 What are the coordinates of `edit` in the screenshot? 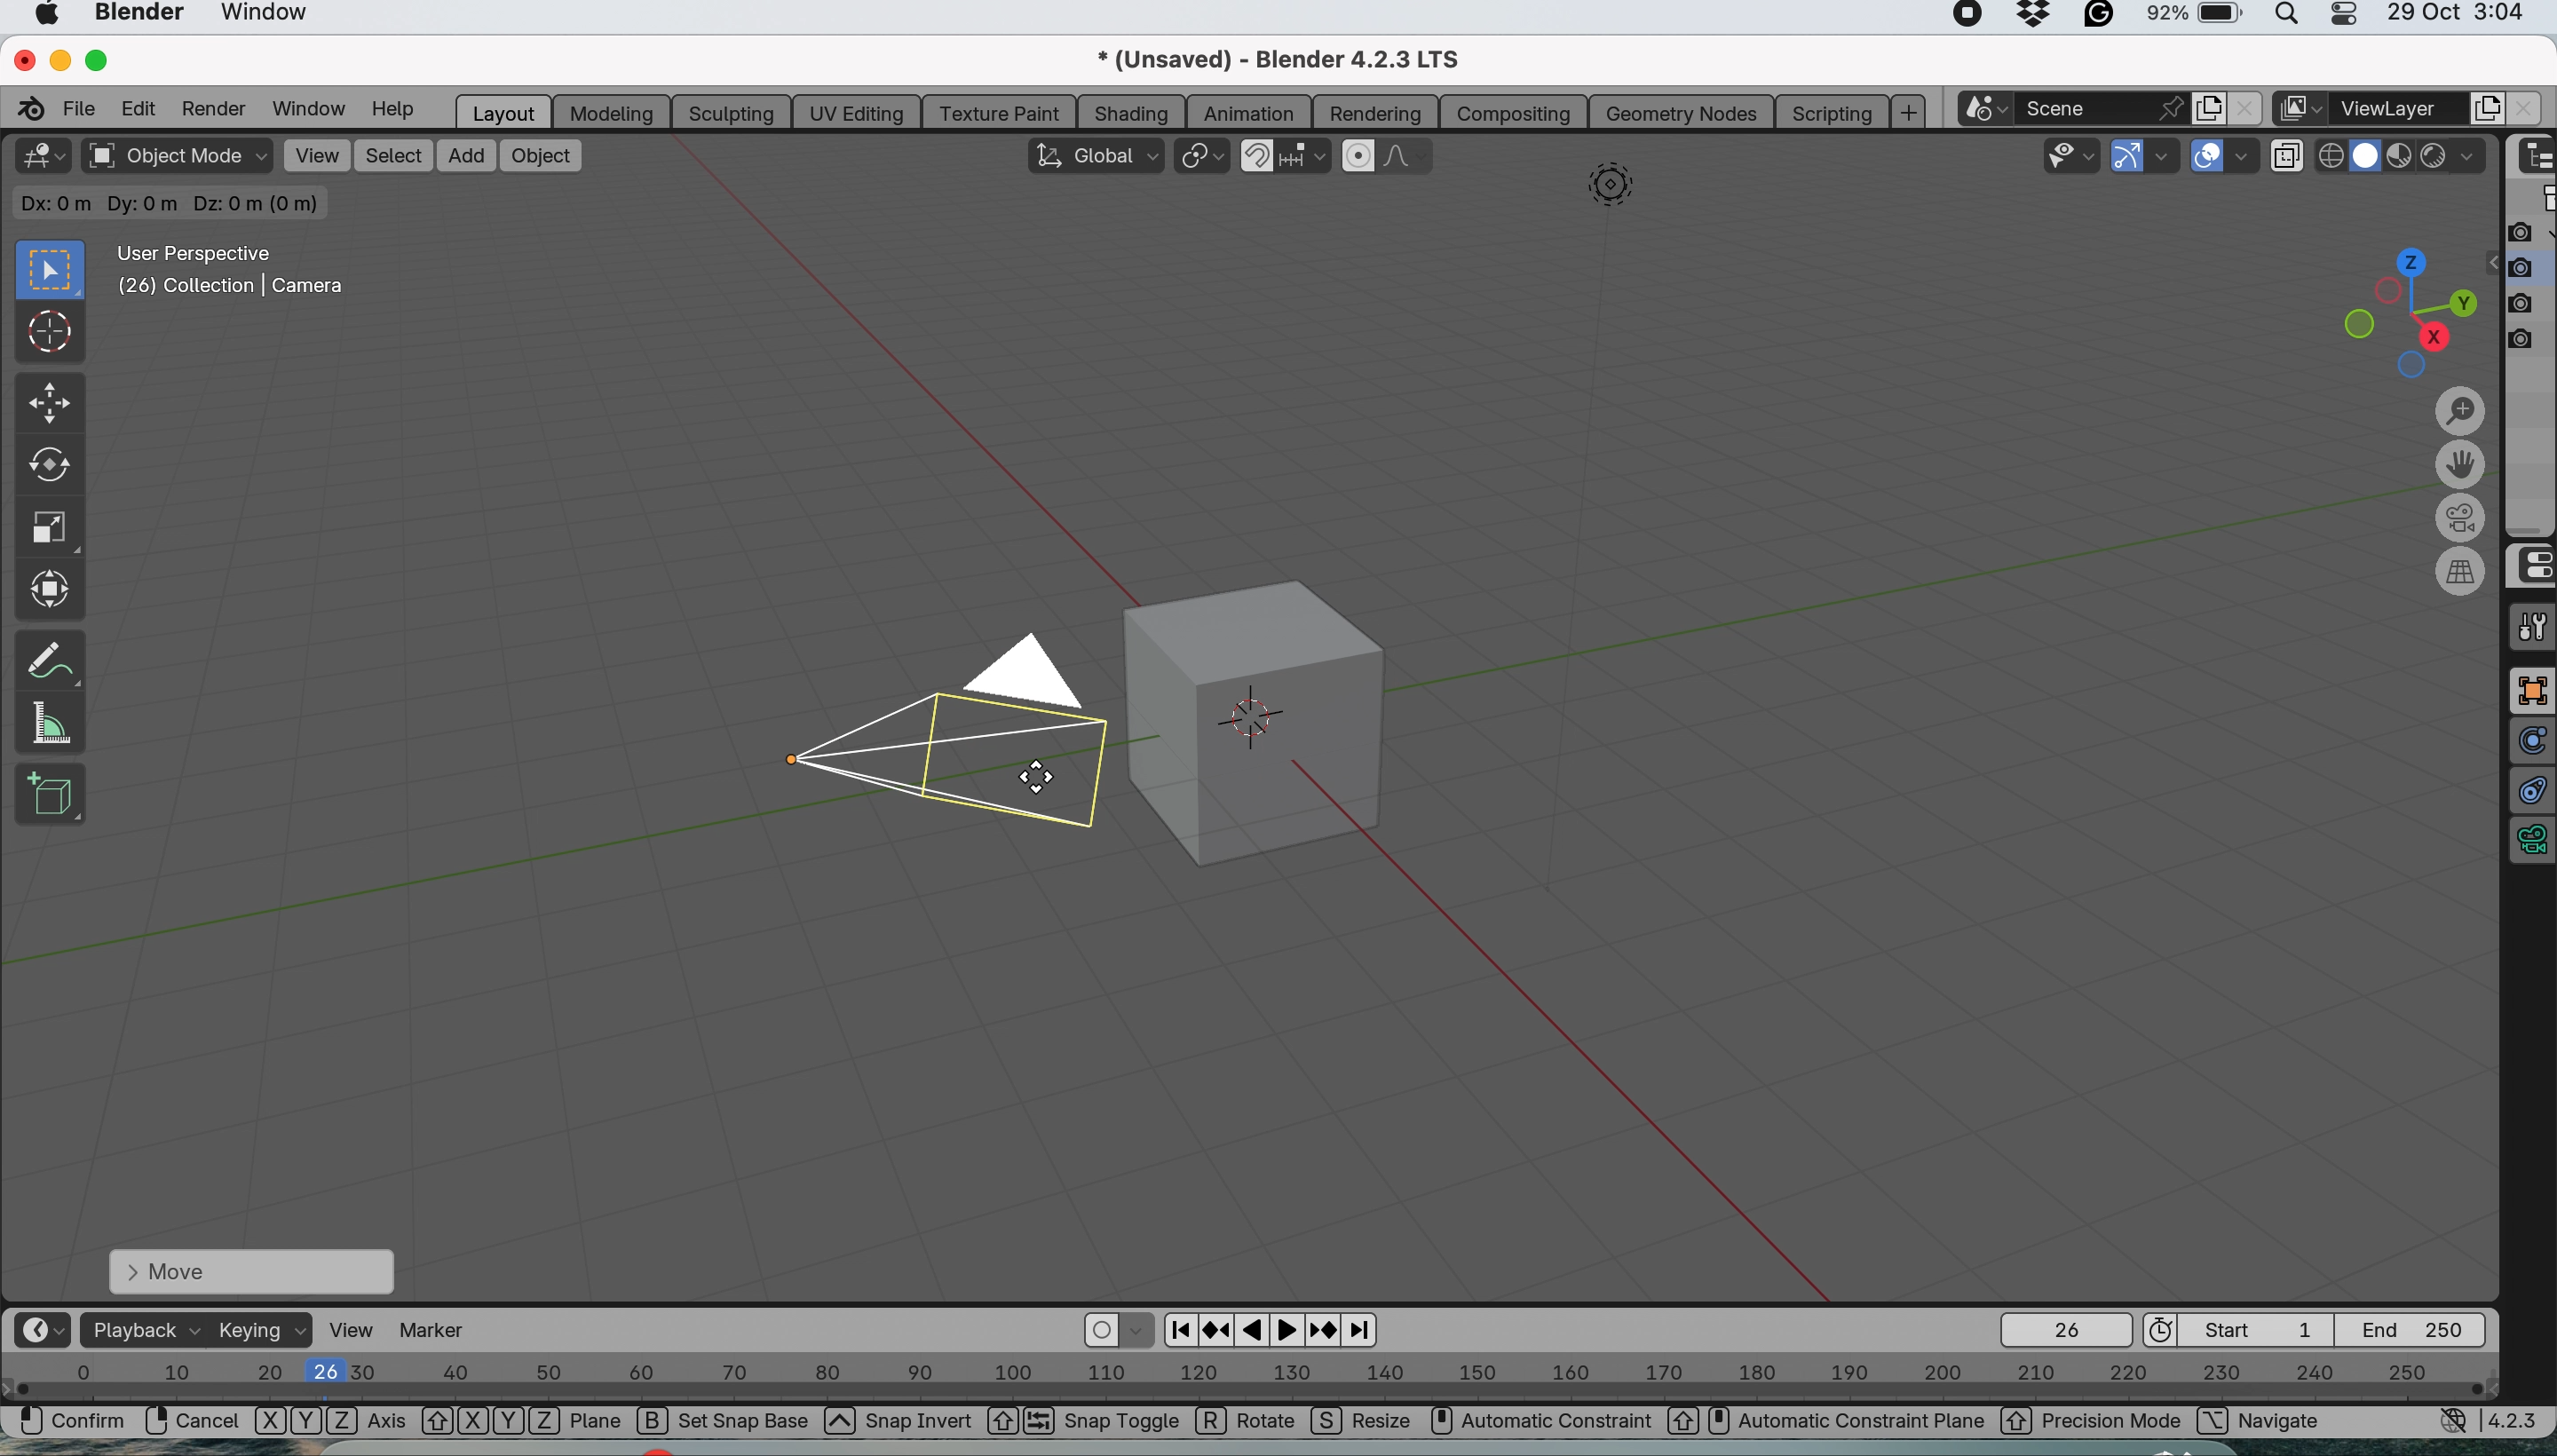 It's located at (142, 107).